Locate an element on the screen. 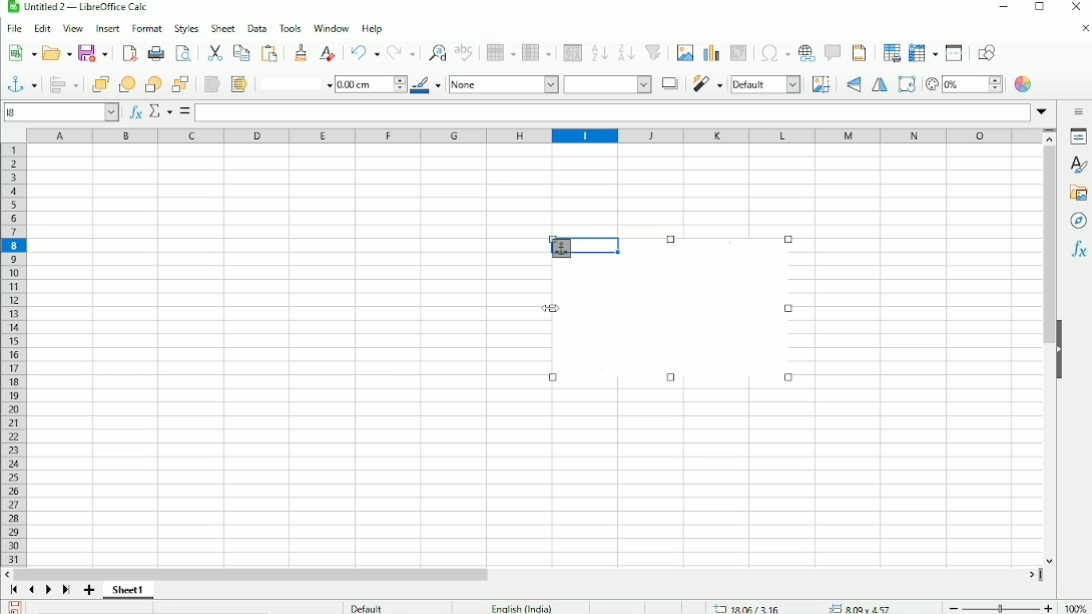 This screenshot has width=1092, height=614. Tools is located at coordinates (289, 27).